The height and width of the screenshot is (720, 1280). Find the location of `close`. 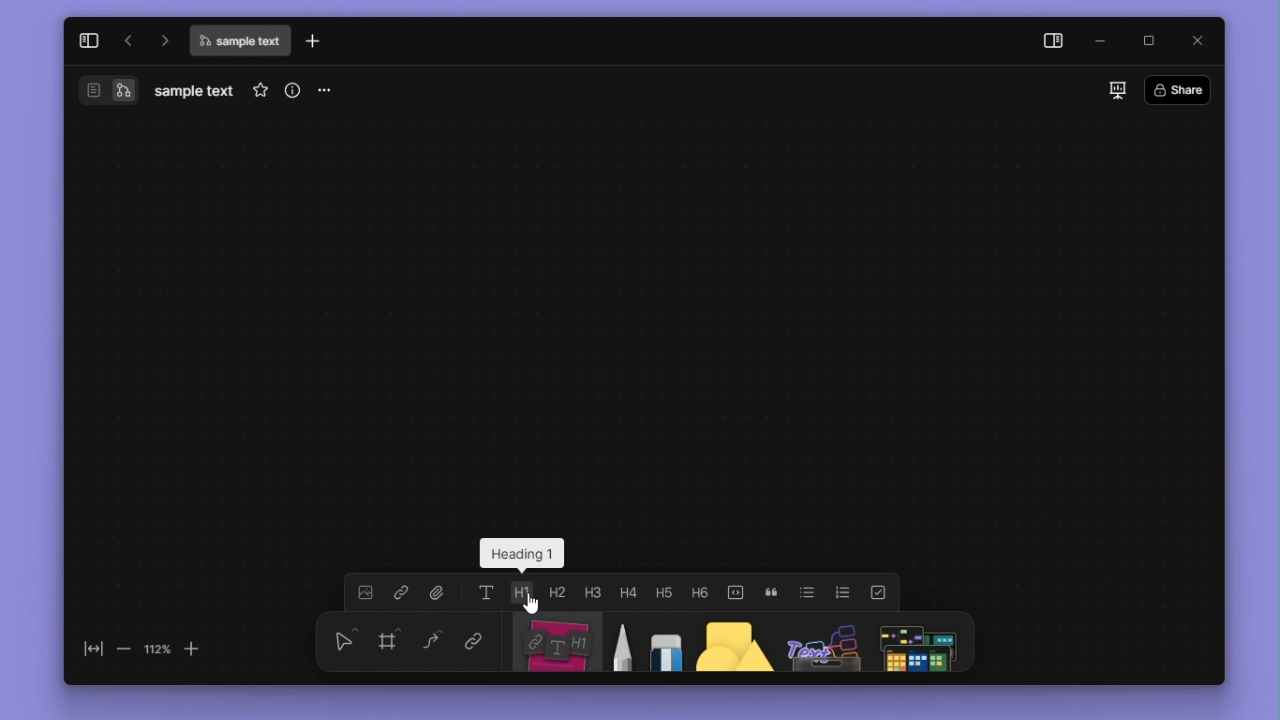

close is located at coordinates (1197, 41).